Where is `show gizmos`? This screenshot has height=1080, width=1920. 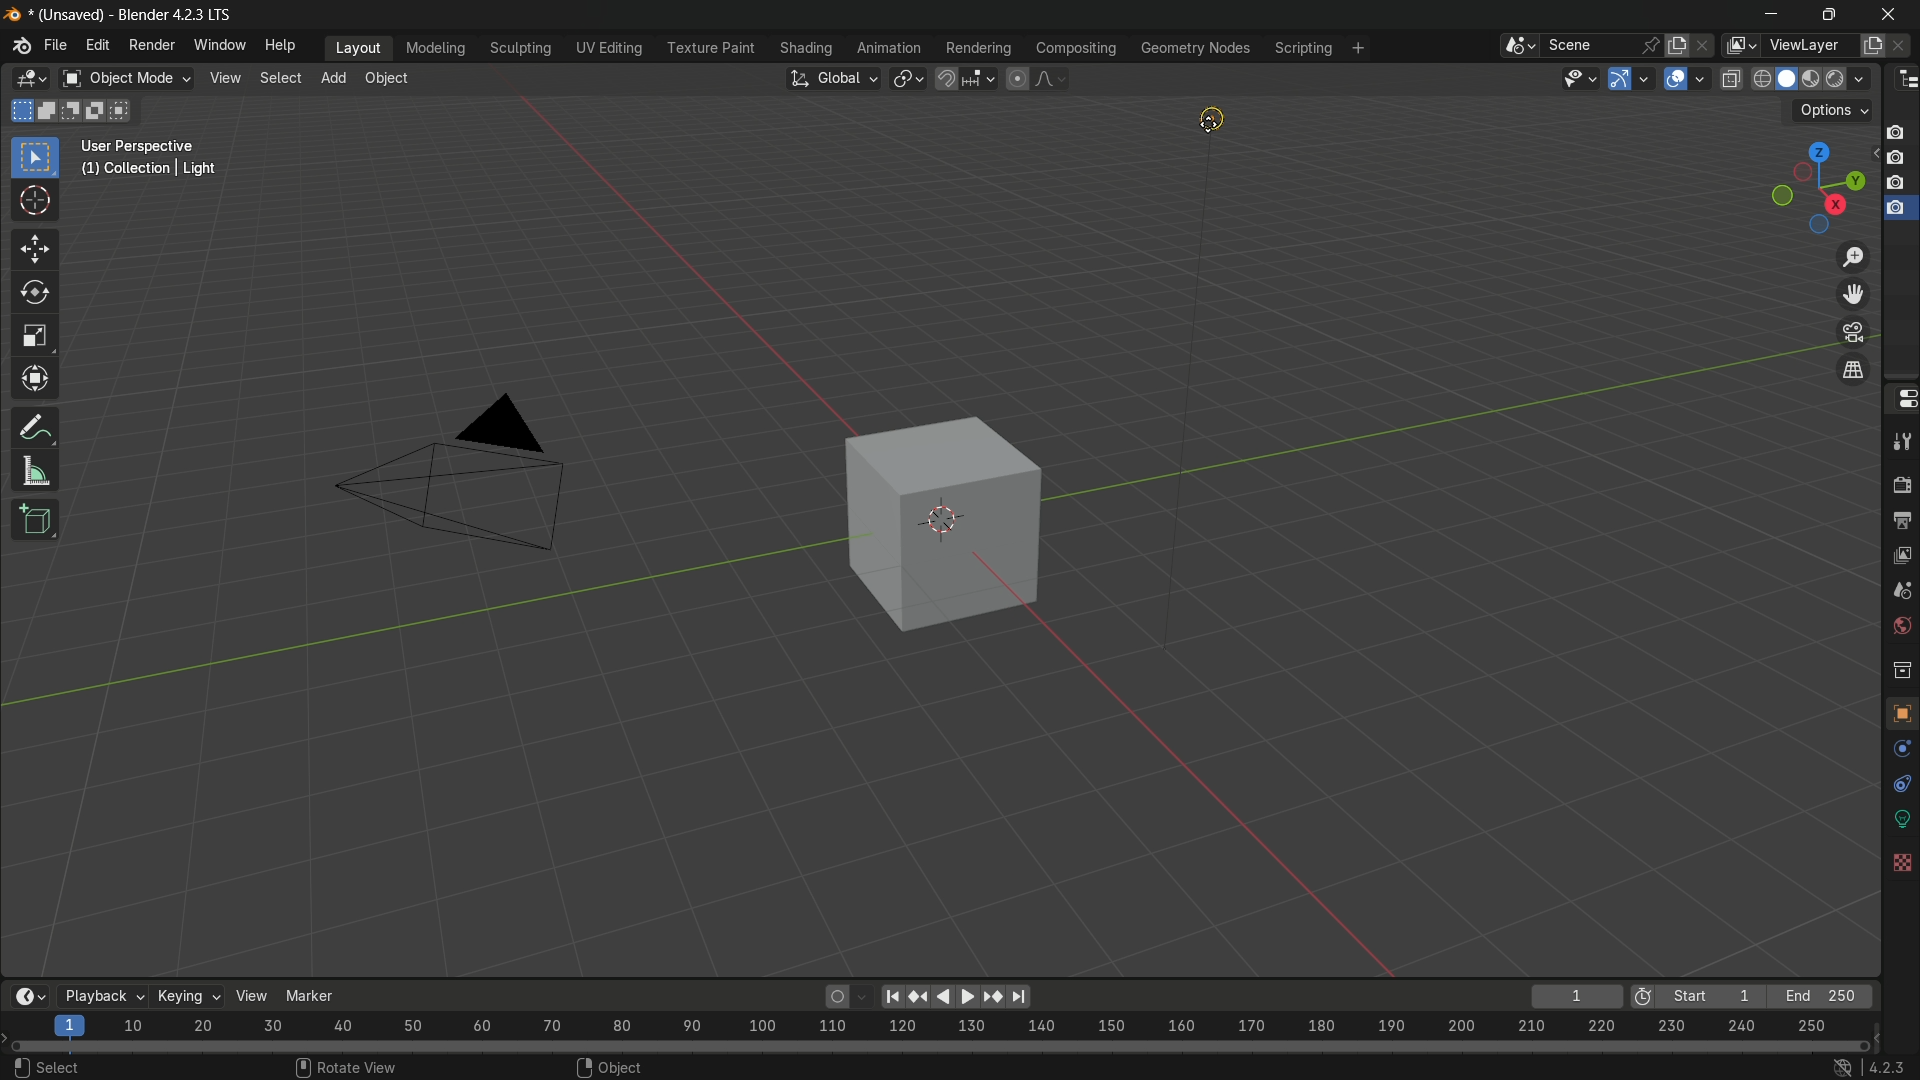
show gizmos is located at coordinates (1621, 78).